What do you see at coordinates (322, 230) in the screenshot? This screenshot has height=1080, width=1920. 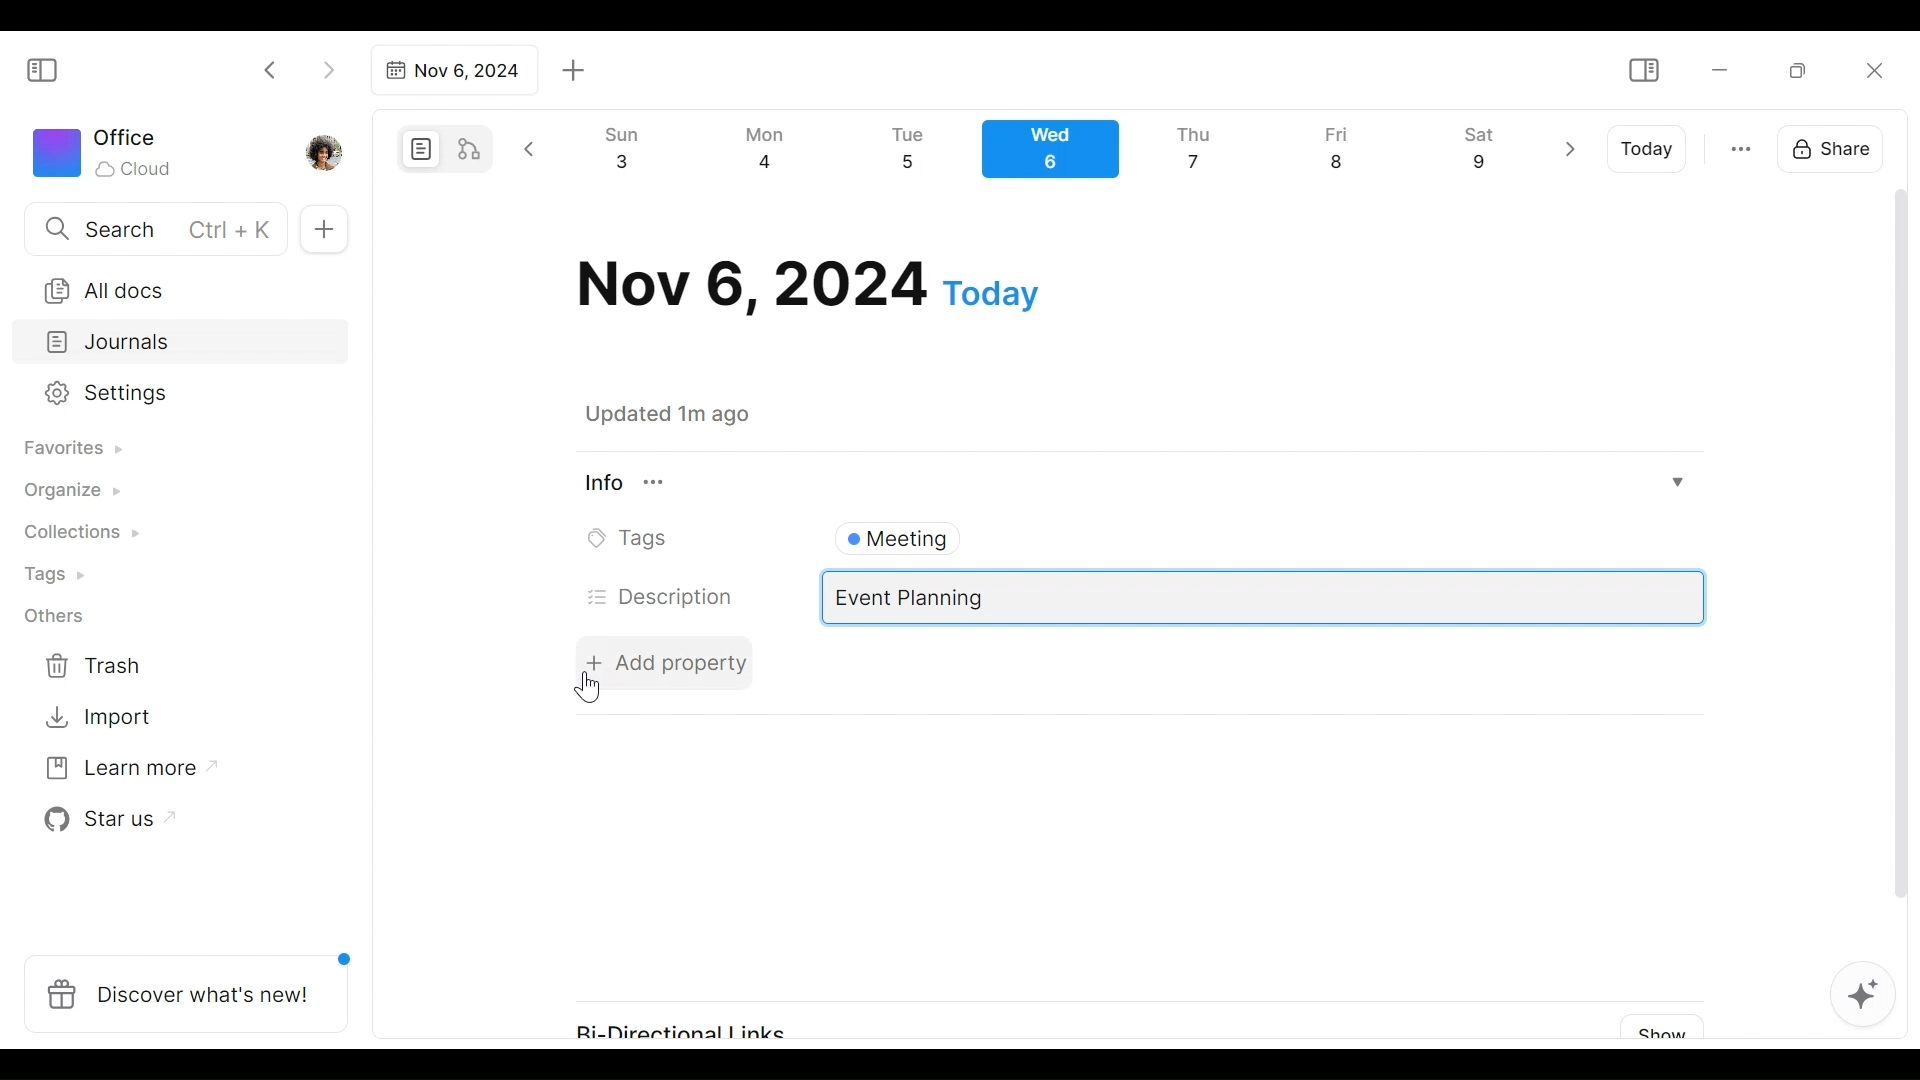 I see `Add new ` at bounding box center [322, 230].